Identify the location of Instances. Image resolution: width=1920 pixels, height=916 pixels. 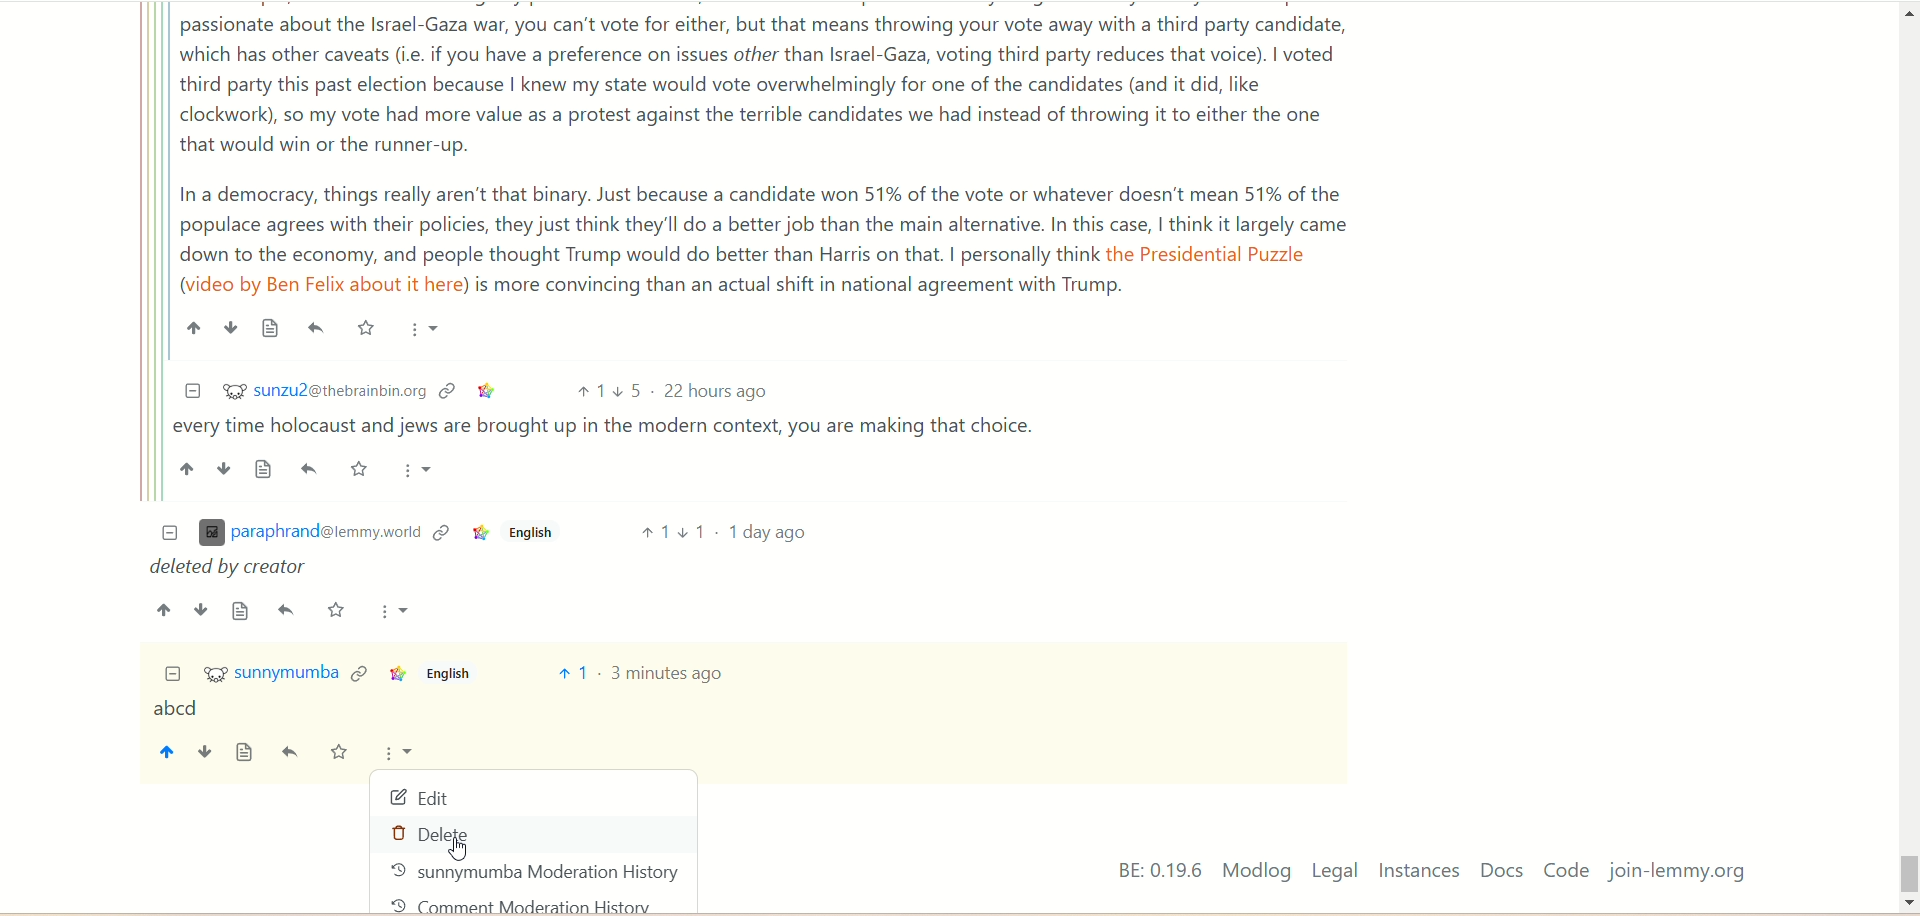
(1419, 871).